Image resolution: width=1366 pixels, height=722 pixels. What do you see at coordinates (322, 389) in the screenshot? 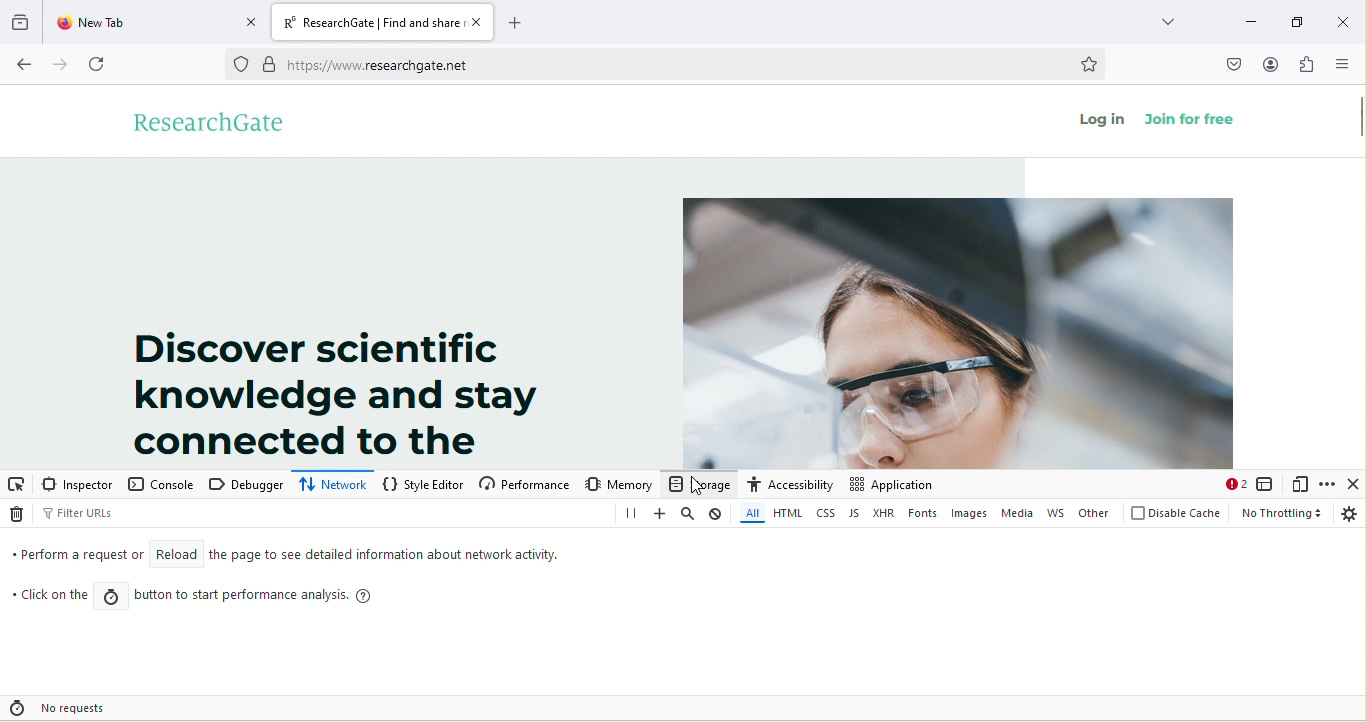
I see `Discover scientific knowledge and stay connected to the` at bounding box center [322, 389].